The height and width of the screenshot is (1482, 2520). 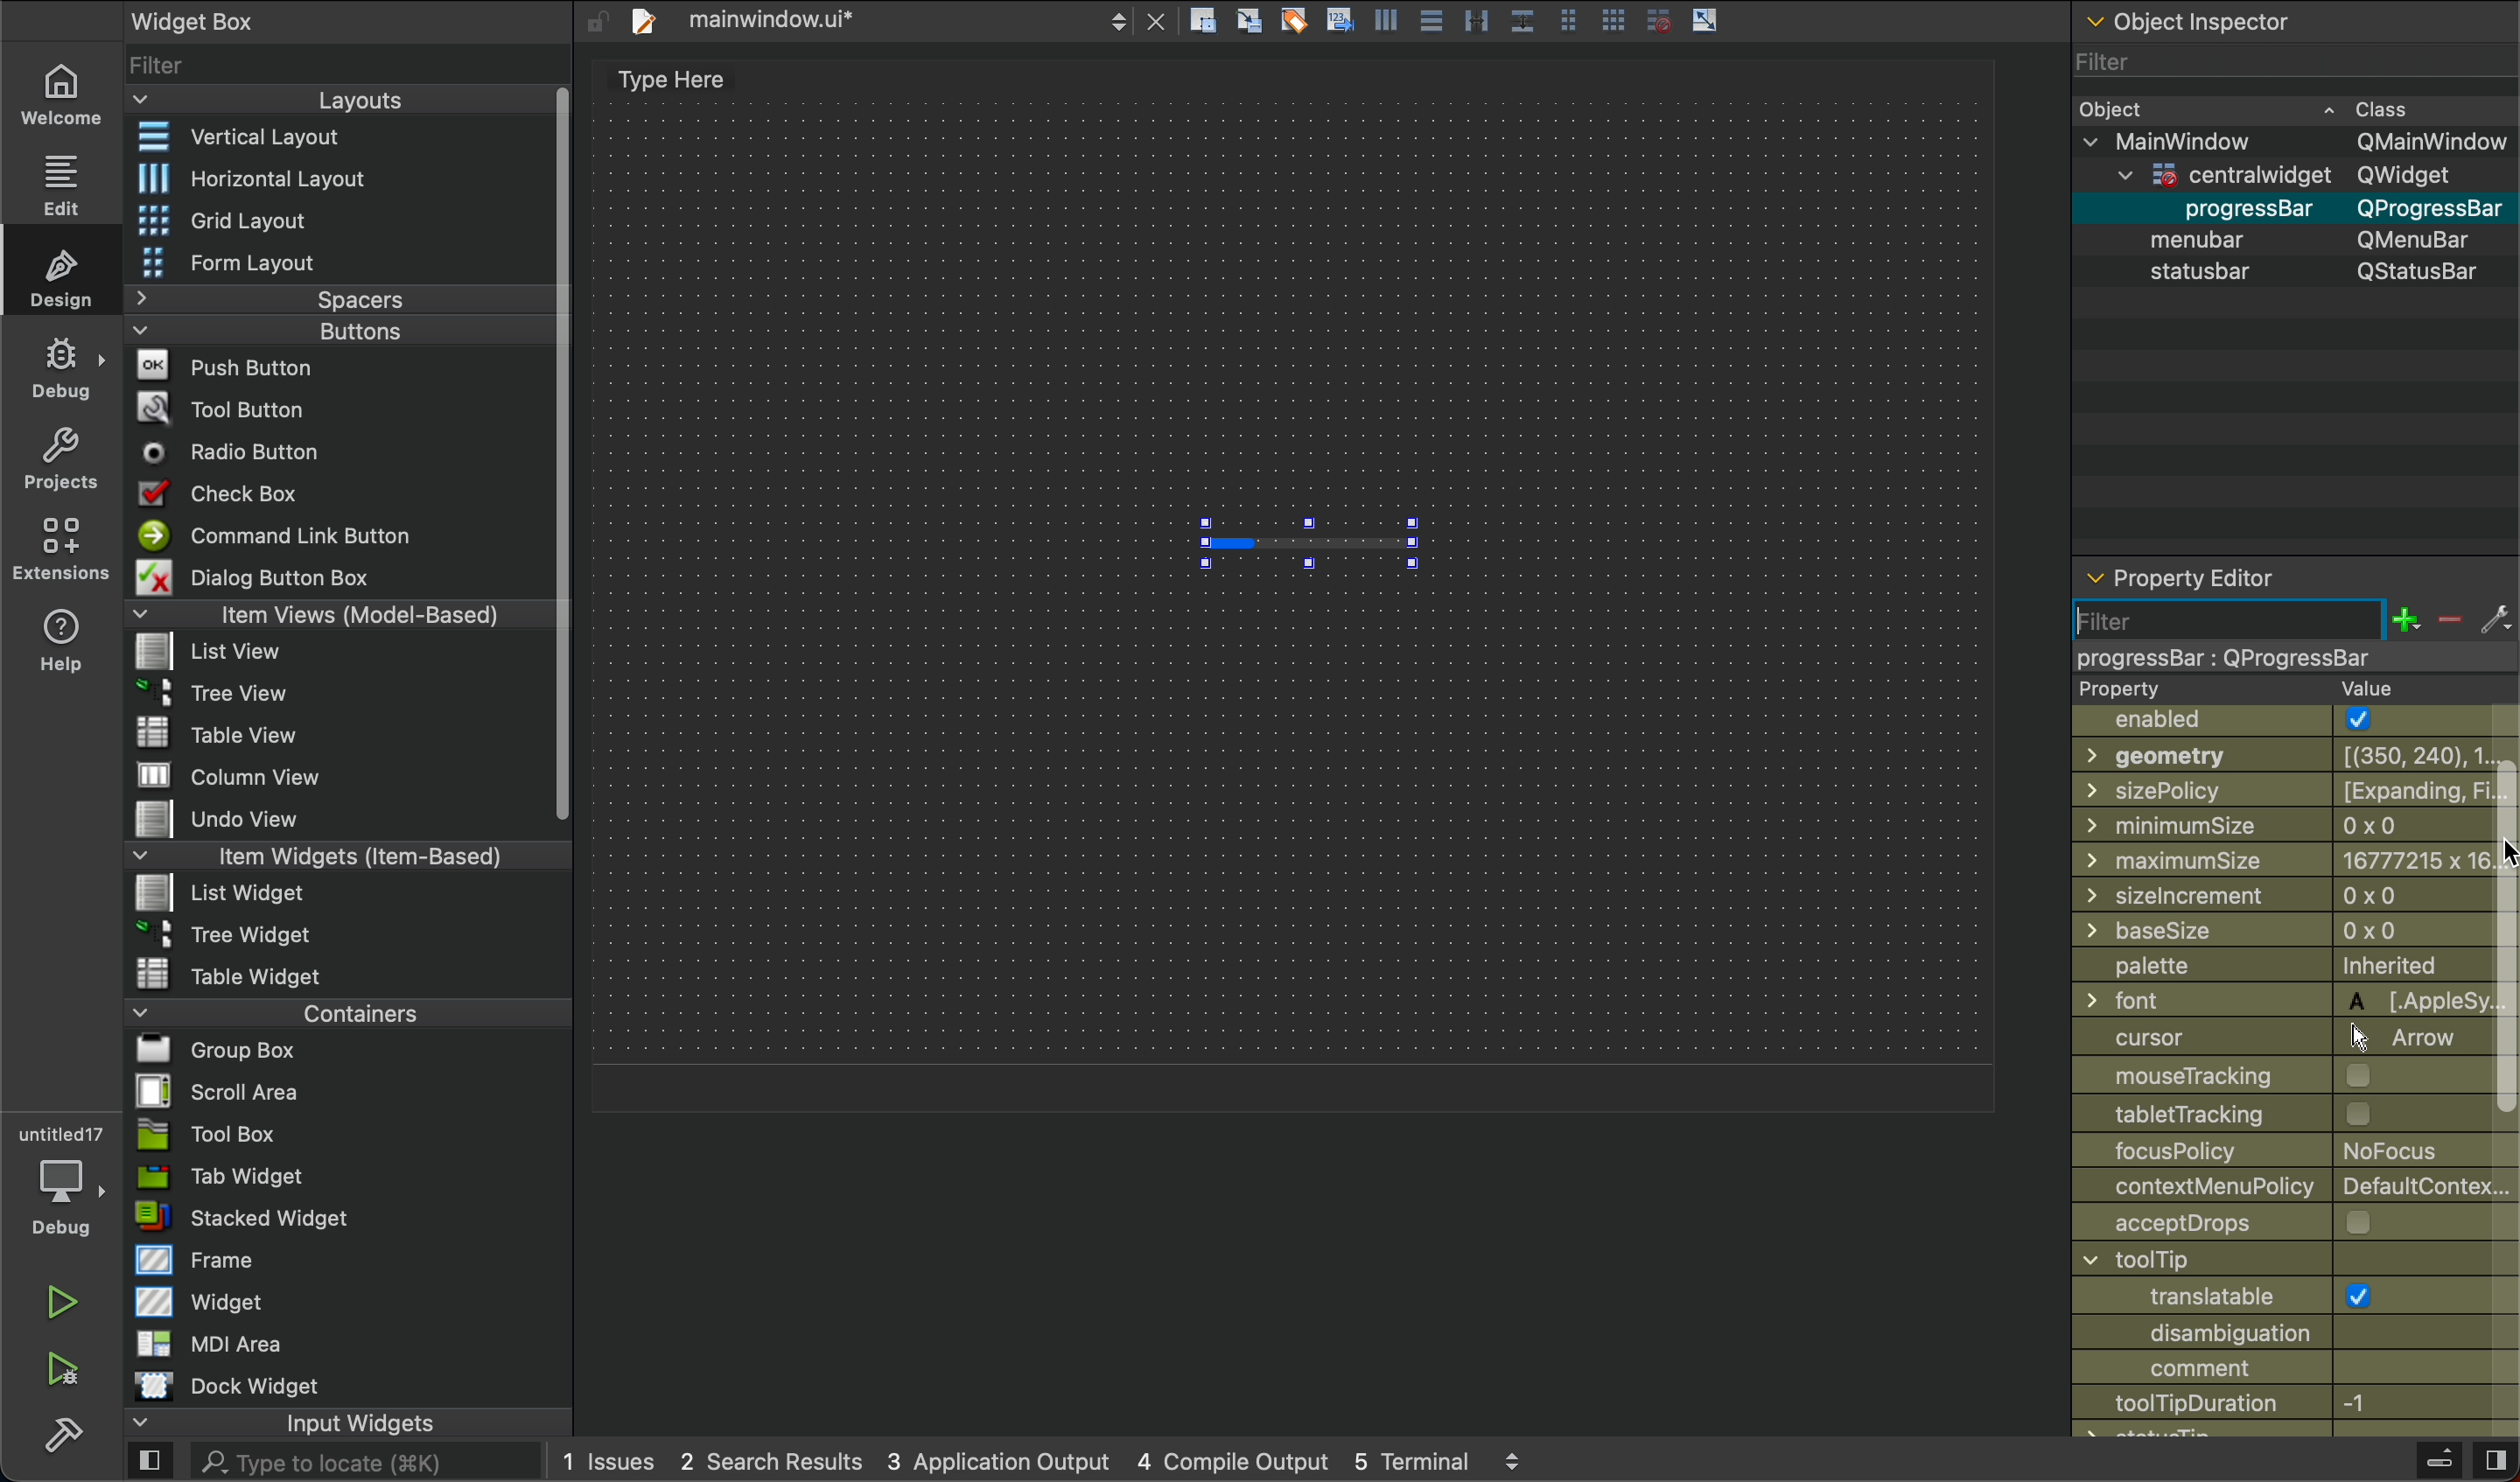 I want to click on Command button, so click(x=284, y=535).